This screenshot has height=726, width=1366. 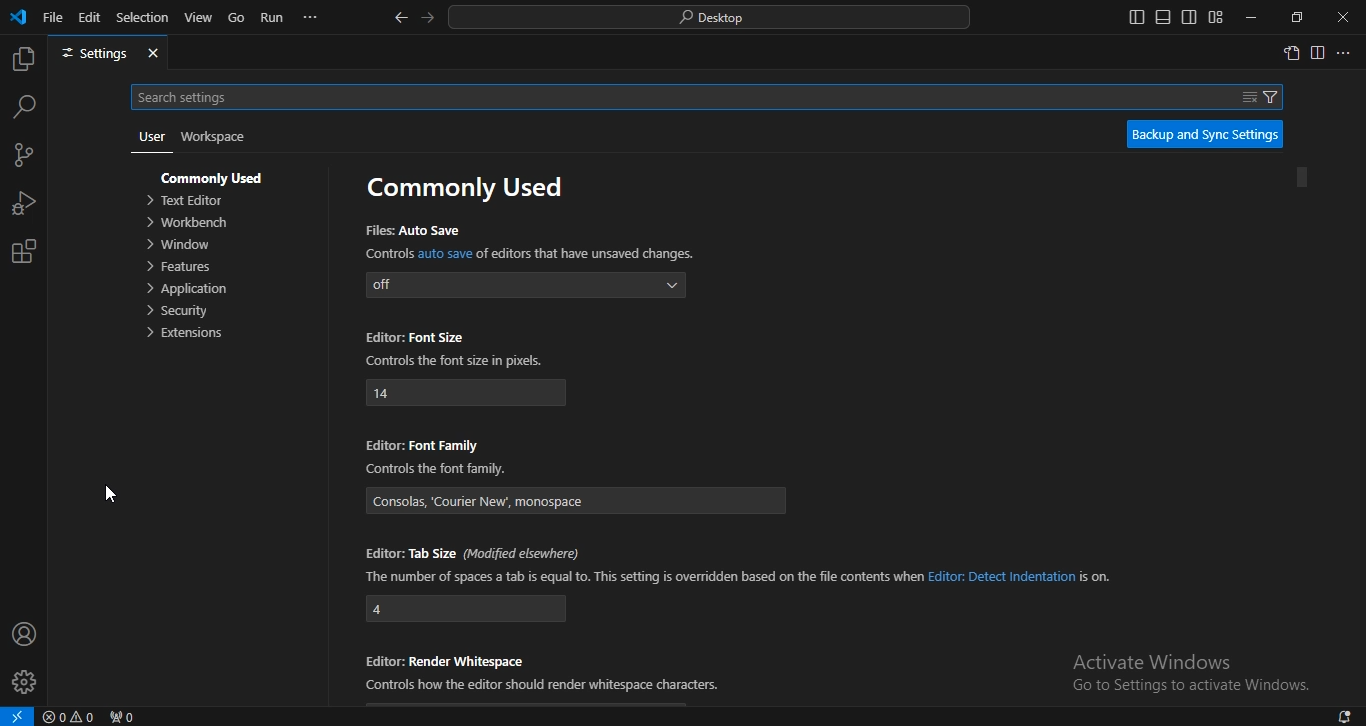 I want to click on Search settings, so click(x=724, y=96).